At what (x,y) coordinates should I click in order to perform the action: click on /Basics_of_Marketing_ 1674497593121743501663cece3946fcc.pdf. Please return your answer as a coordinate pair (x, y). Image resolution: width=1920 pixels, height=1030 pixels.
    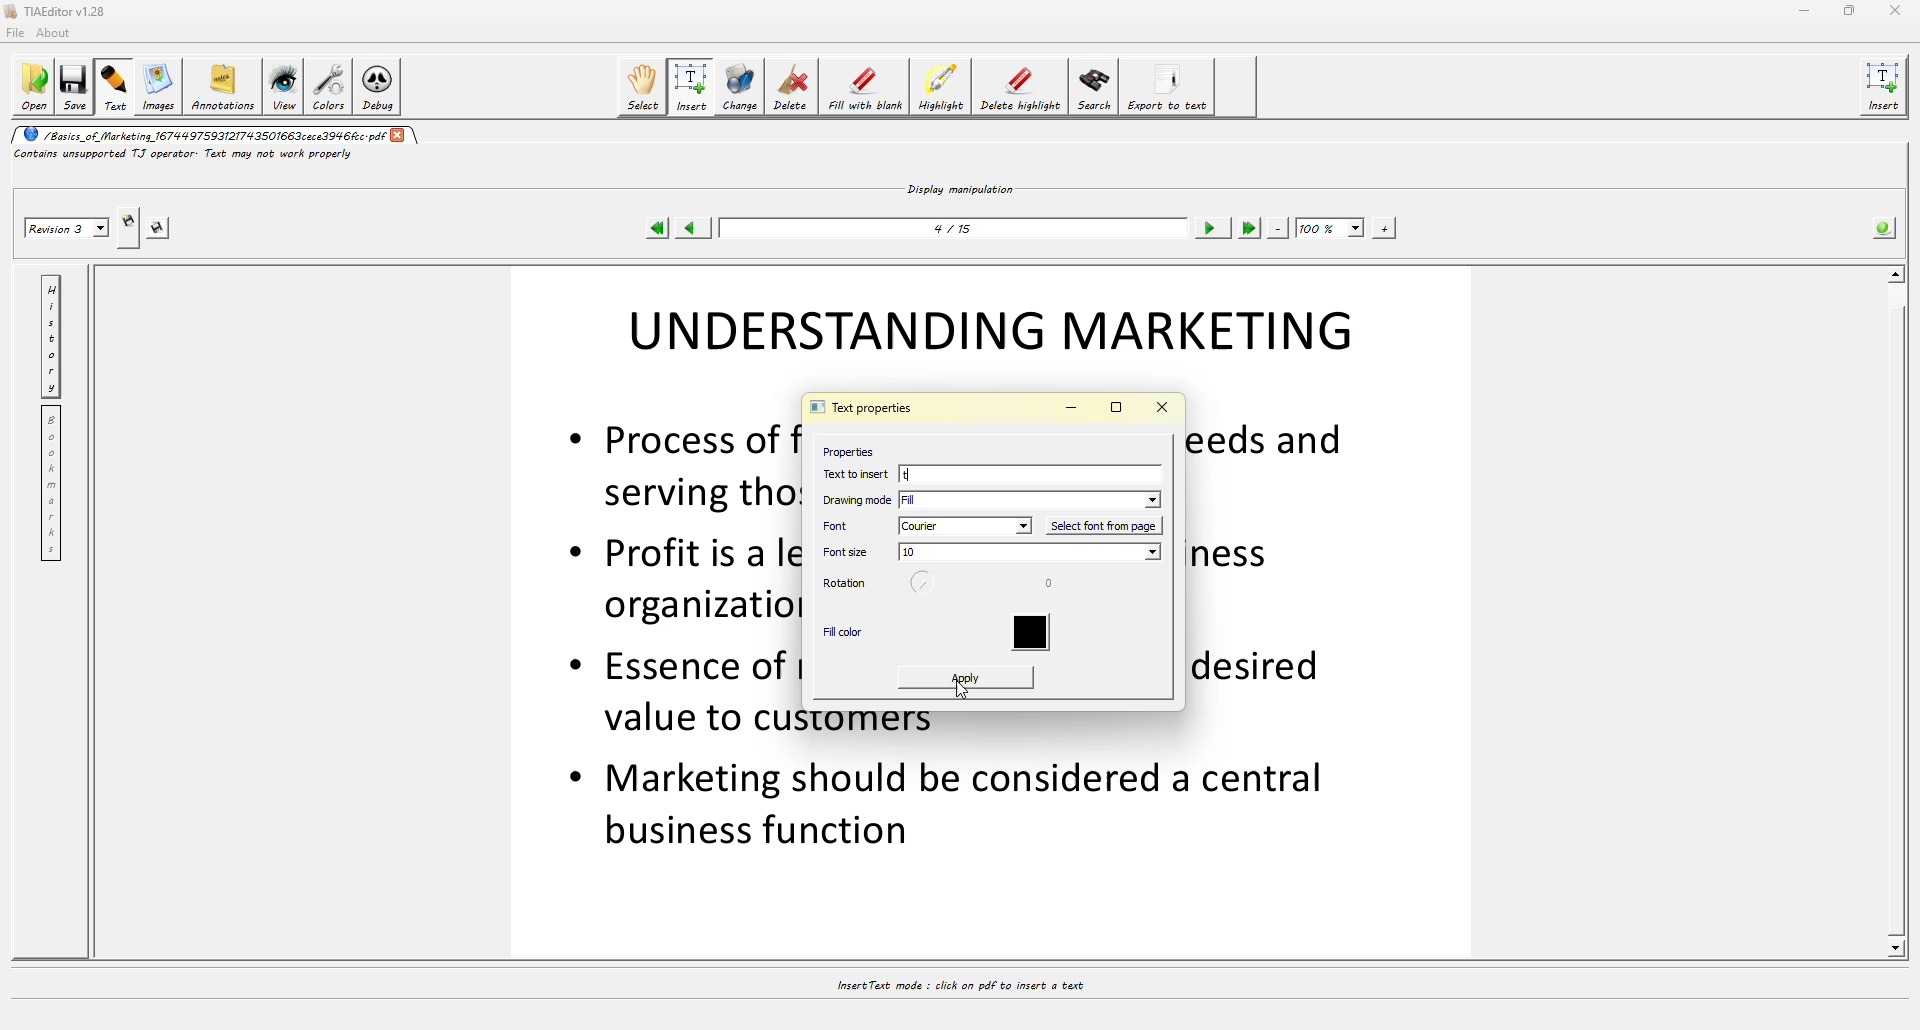
    Looking at the image, I should click on (203, 135).